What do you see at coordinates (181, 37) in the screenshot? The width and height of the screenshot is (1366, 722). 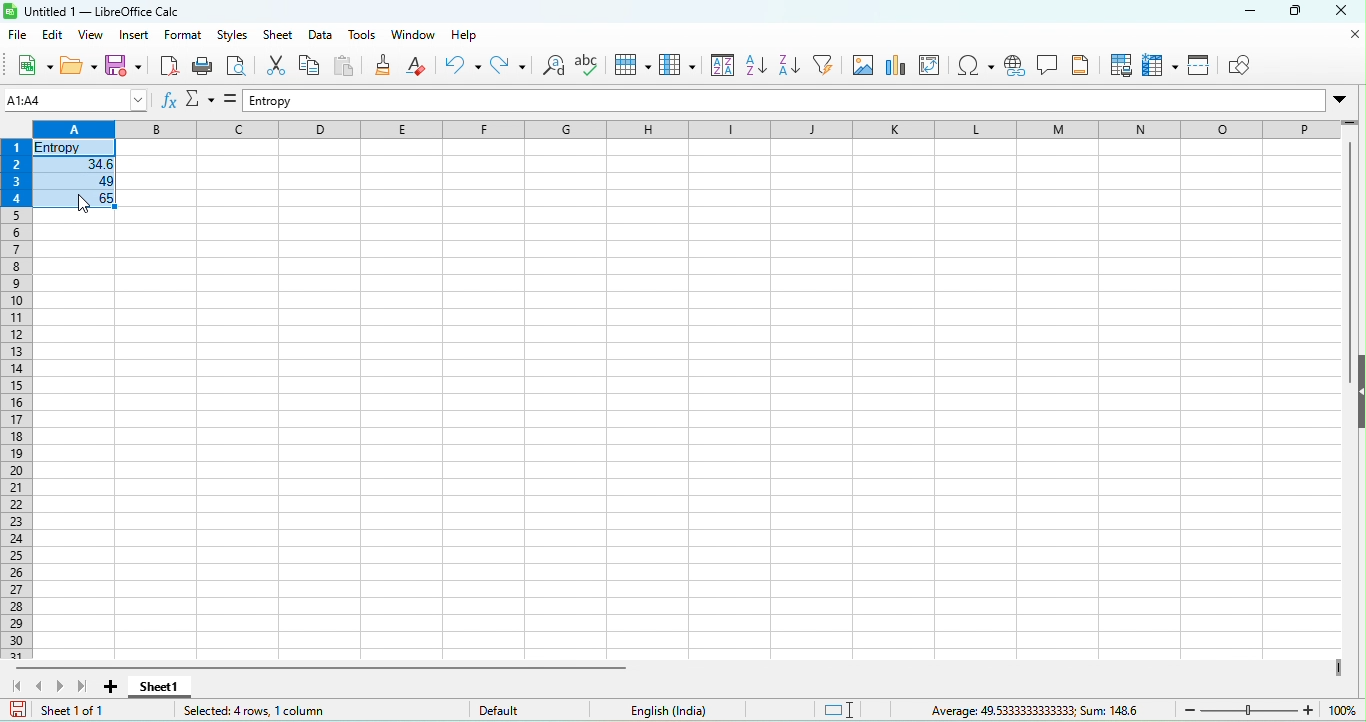 I see `format` at bounding box center [181, 37].